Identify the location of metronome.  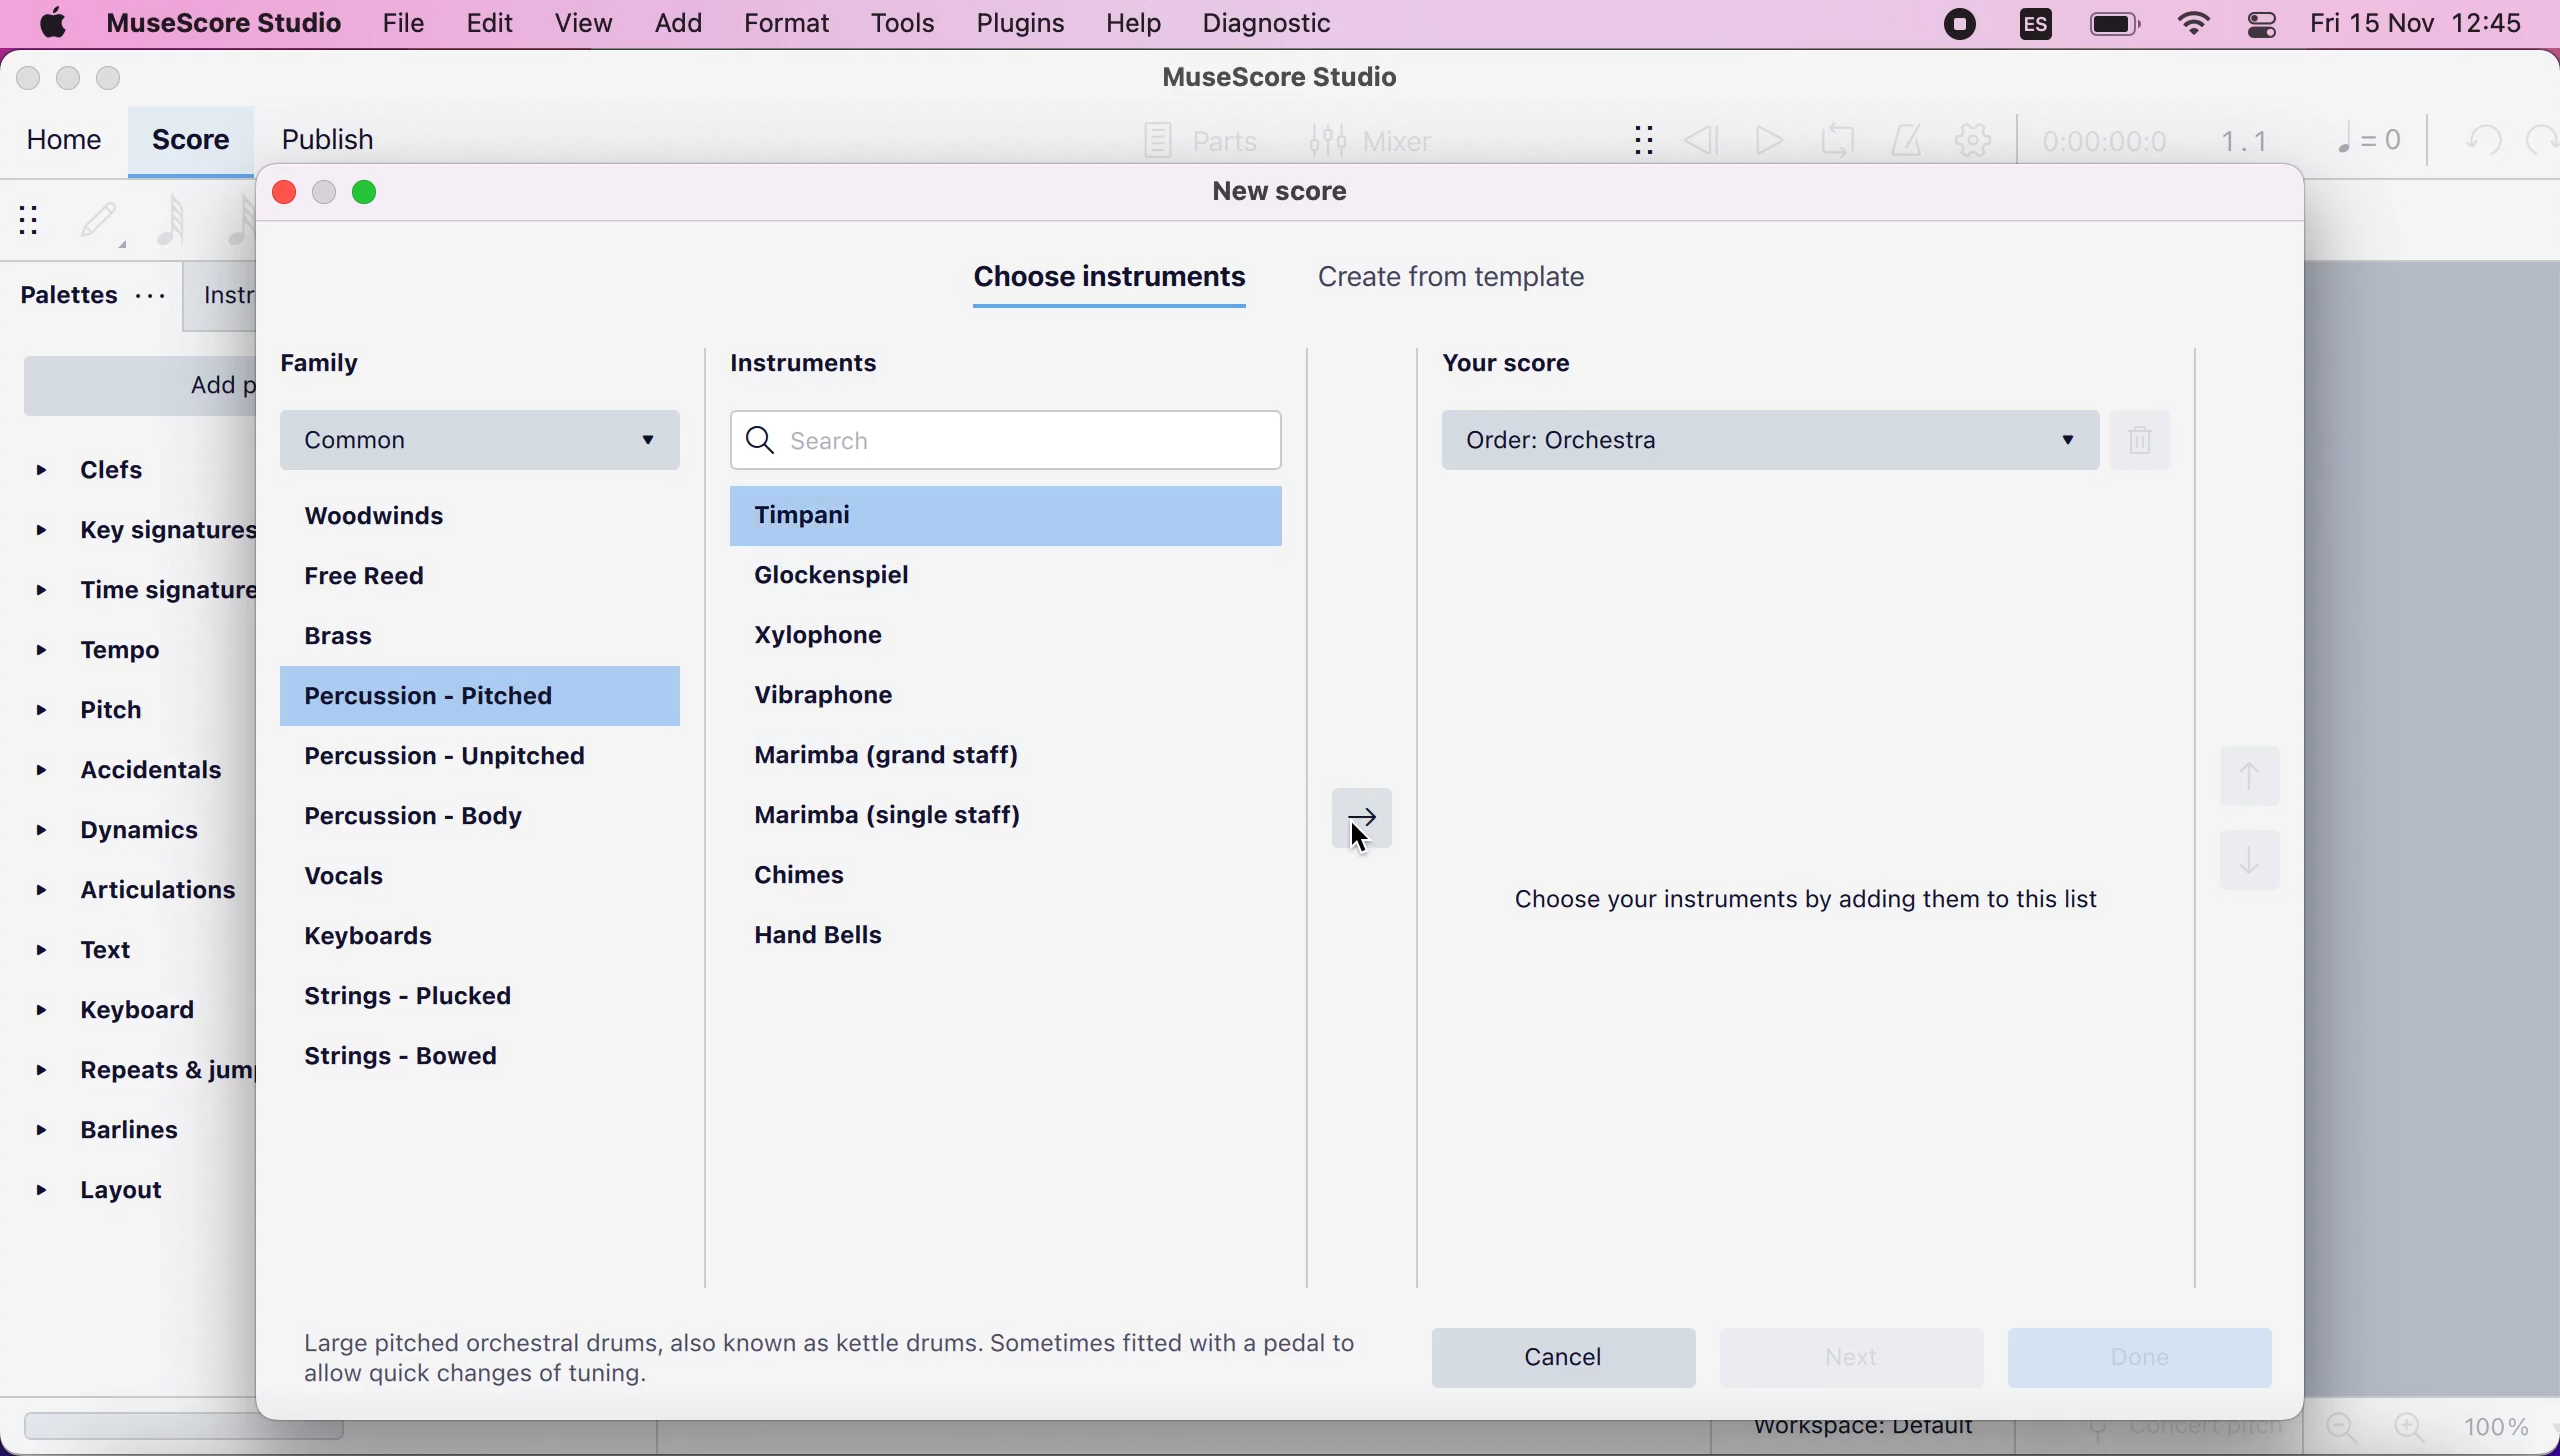
(1910, 141).